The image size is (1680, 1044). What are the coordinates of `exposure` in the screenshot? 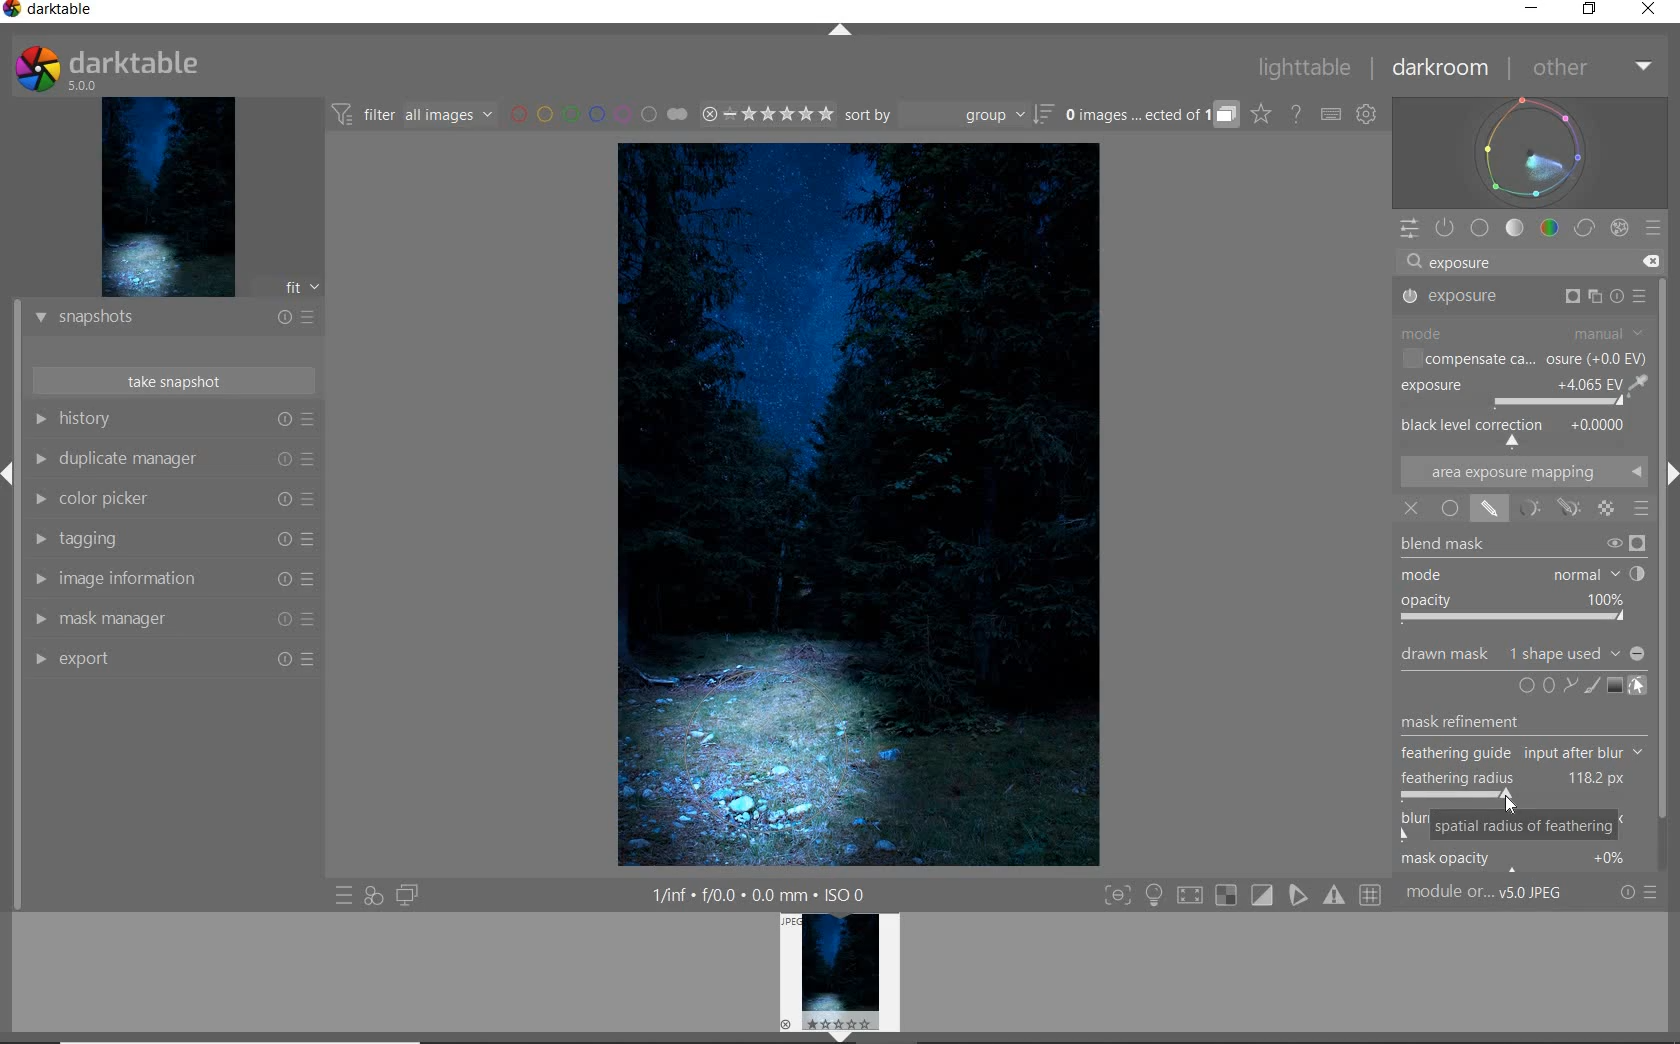 It's located at (1466, 262).